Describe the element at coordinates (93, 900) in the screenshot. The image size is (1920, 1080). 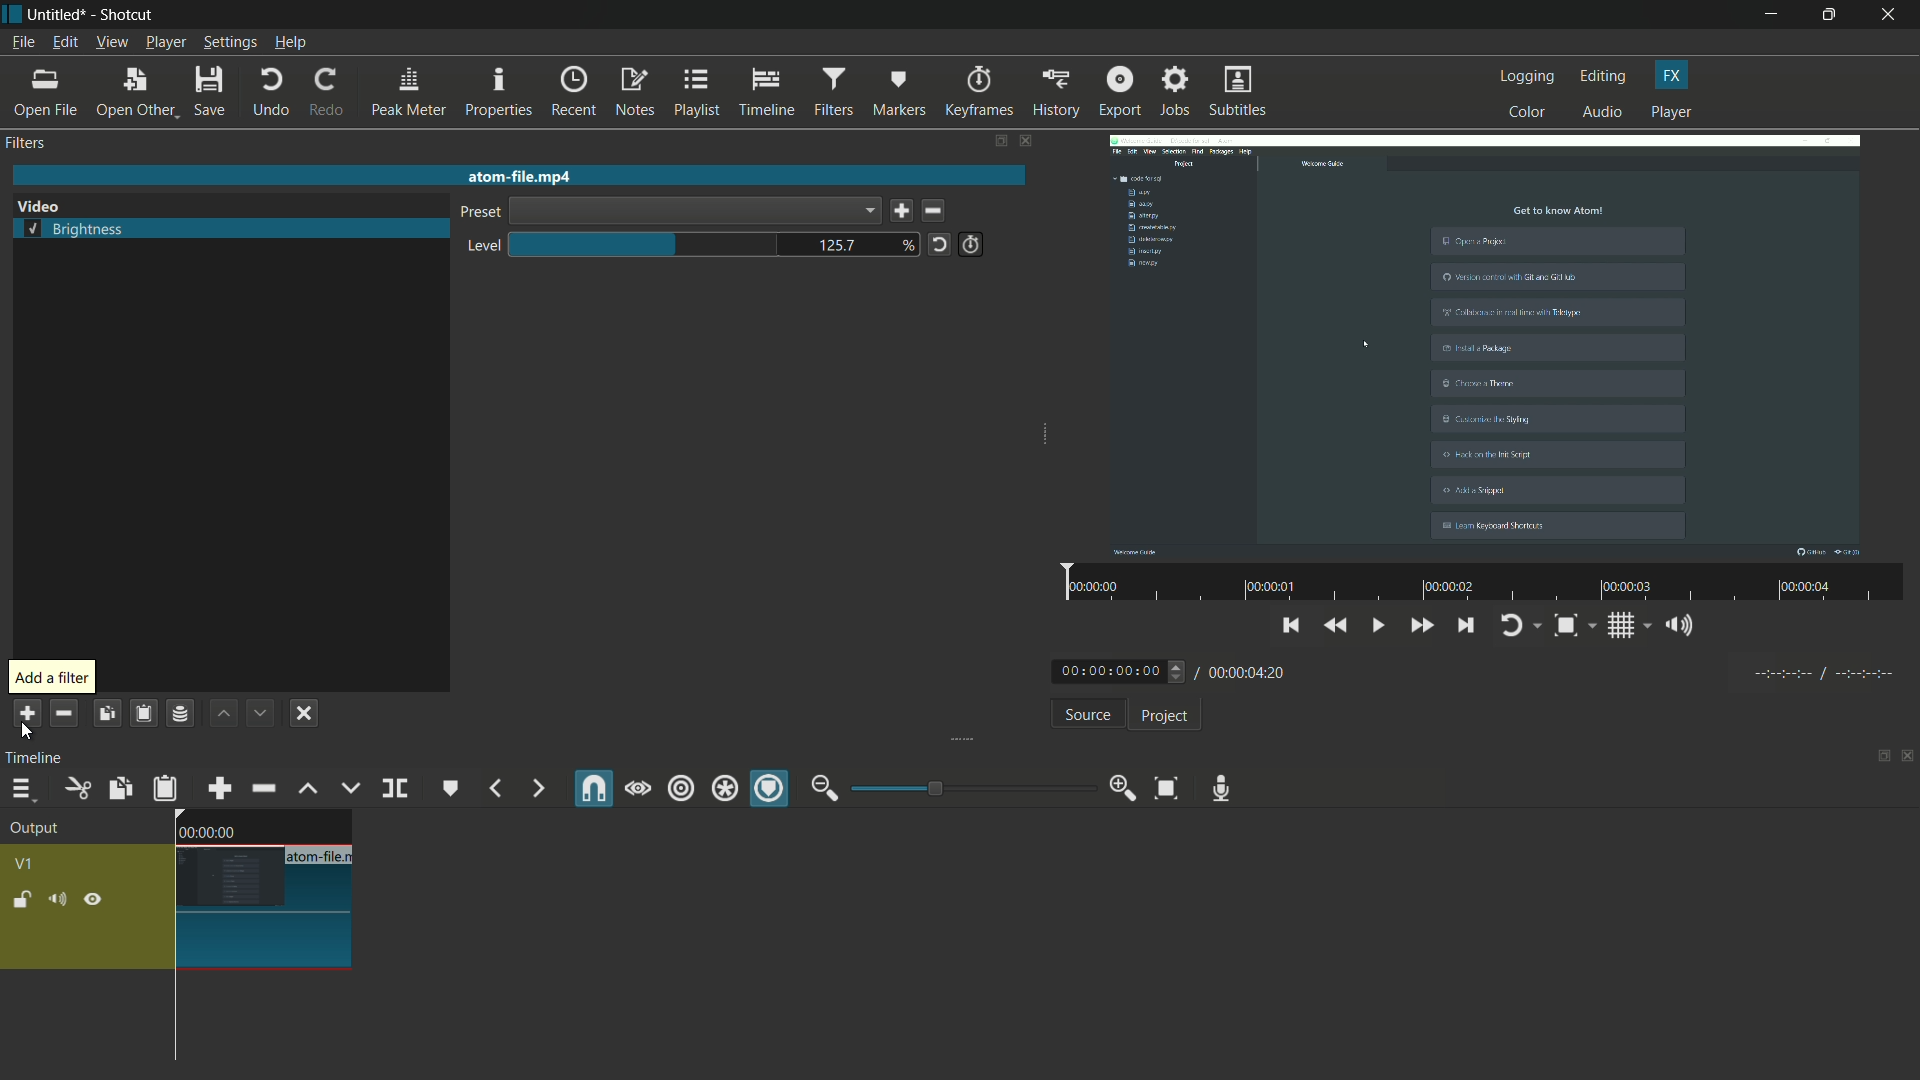
I see `hide` at that location.